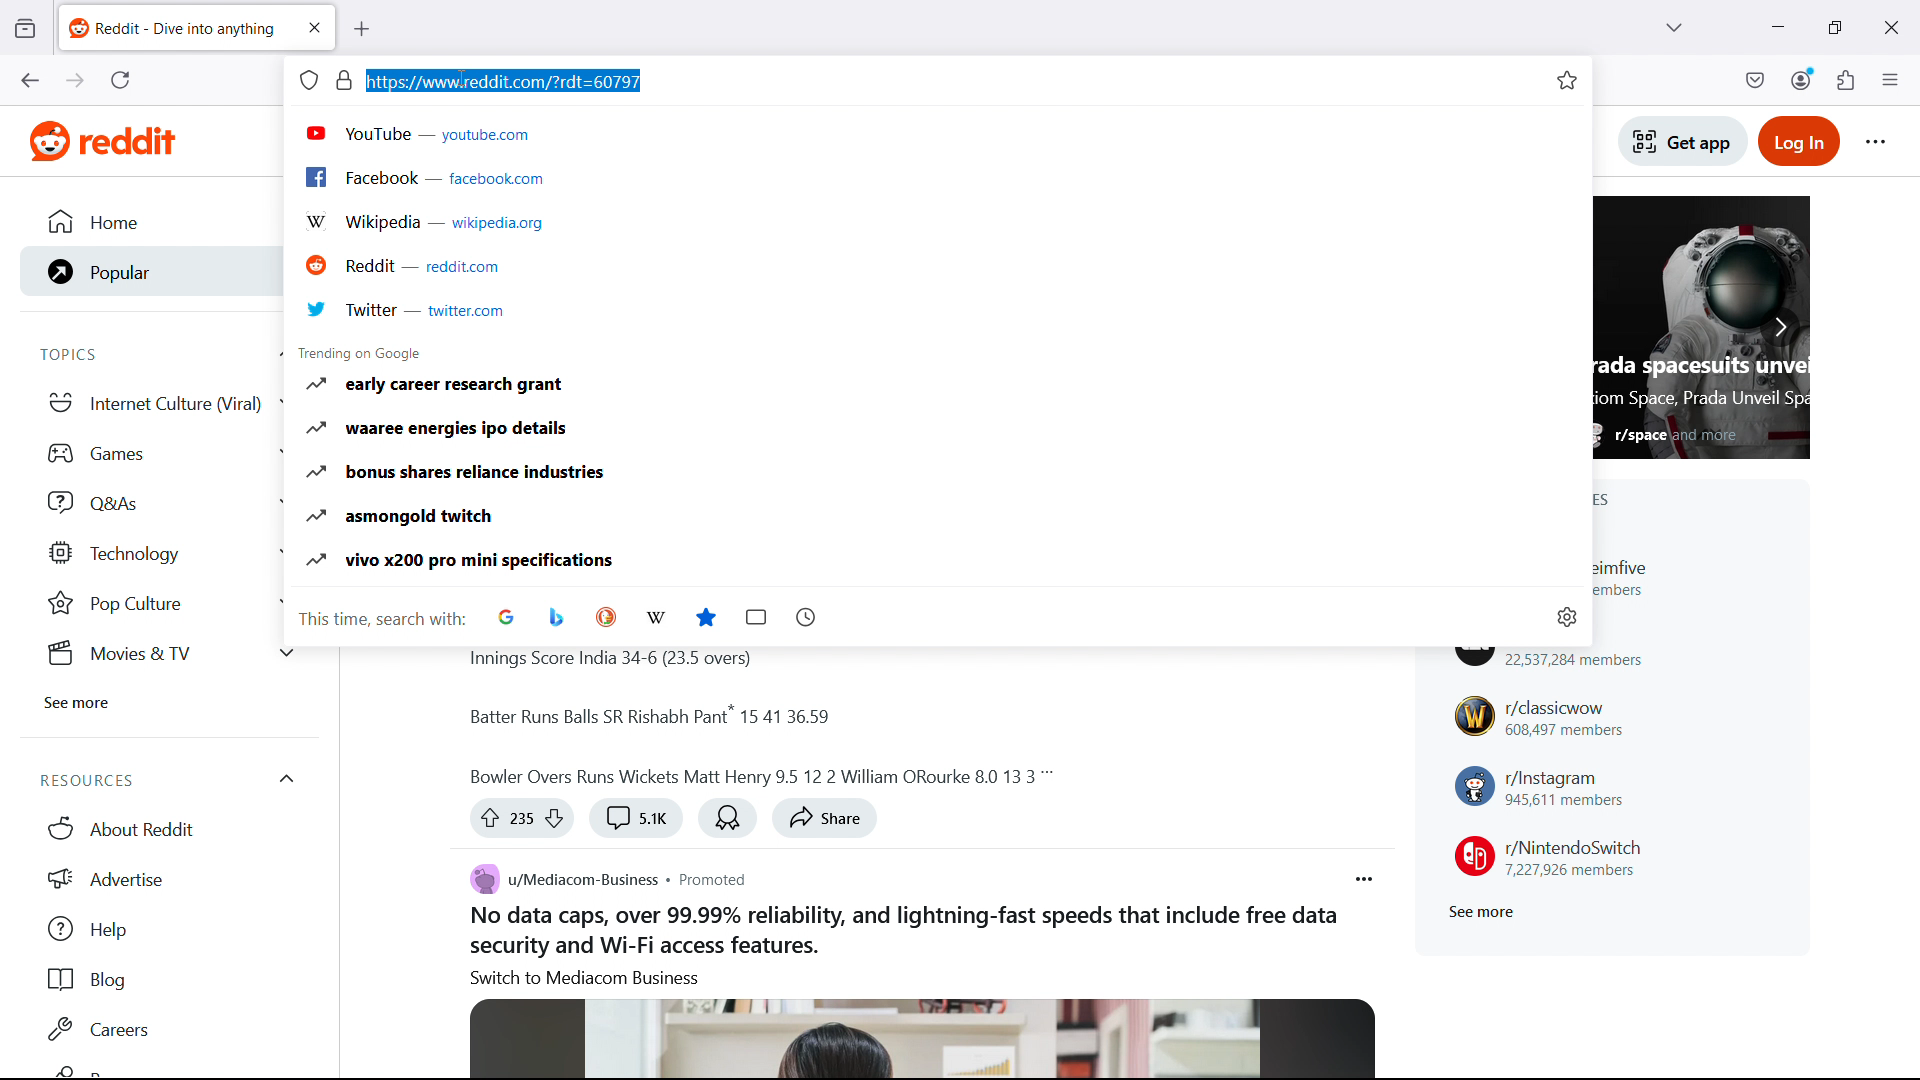  Describe the element at coordinates (1780, 325) in the screenshot. I see `Scroll right to see more featured posts` at that location.